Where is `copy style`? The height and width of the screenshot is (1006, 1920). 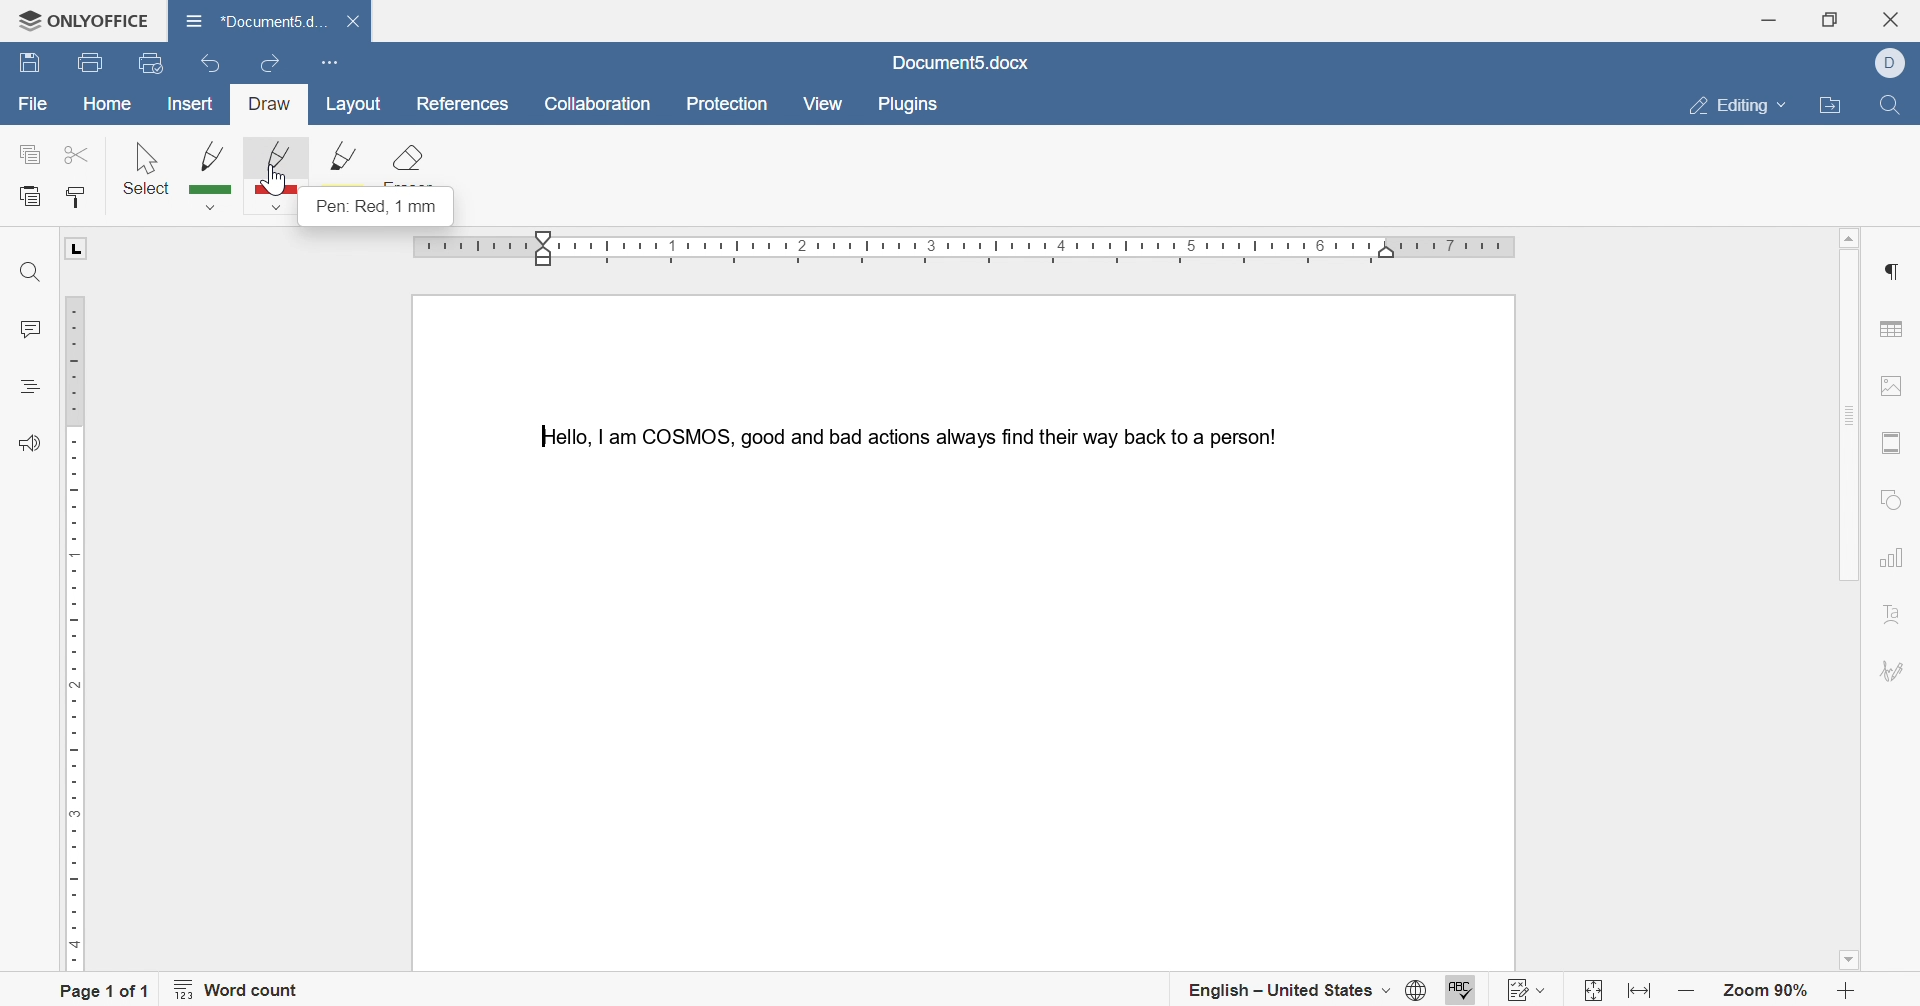 copy style is located at coordinates (79, 195).